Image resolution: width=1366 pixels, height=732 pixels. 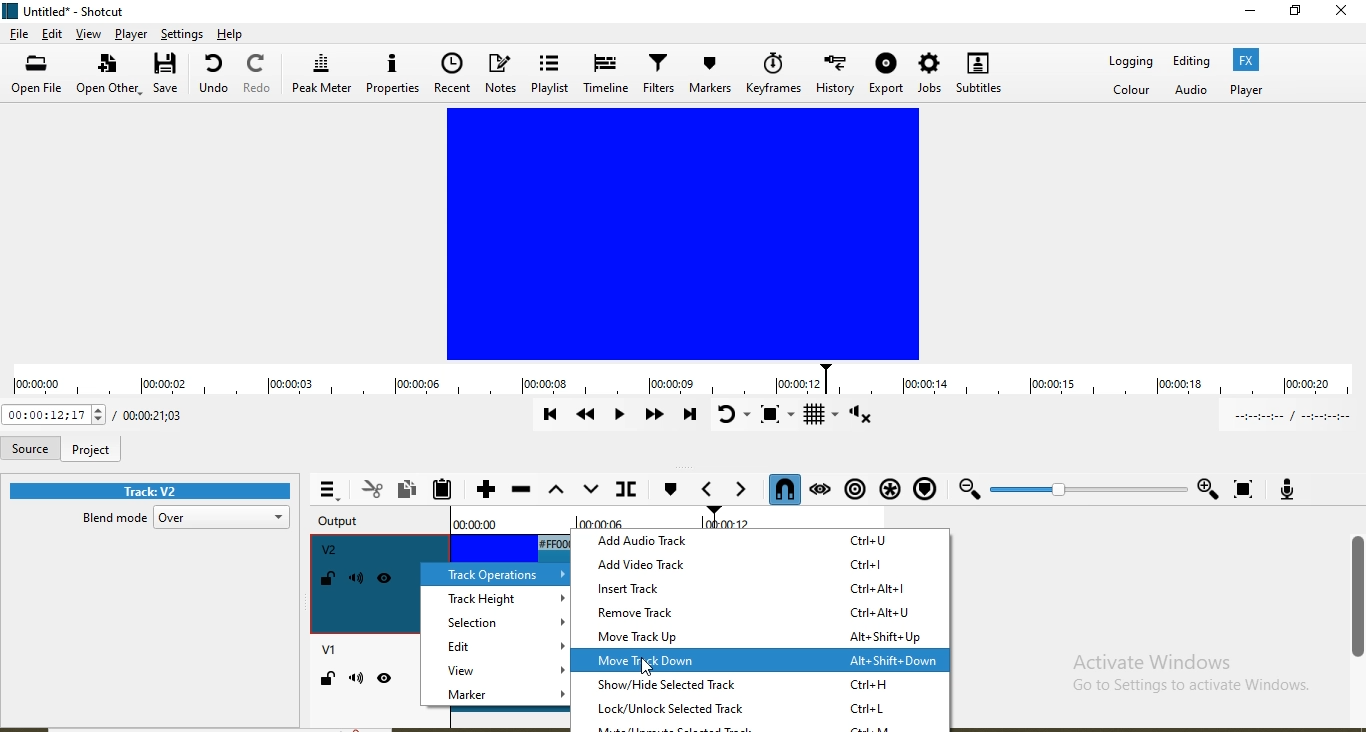 I want to click on Zoom out, so click(x=969, y=490).